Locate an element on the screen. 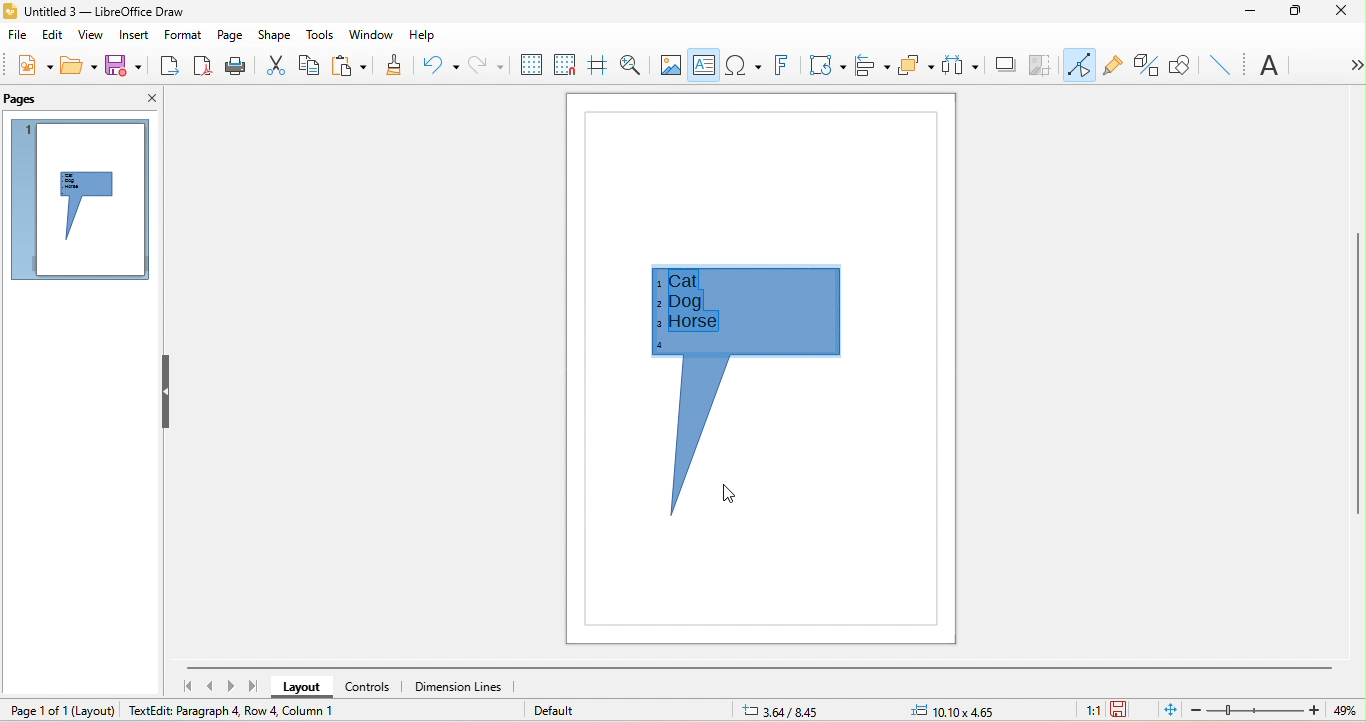  minimize is located at coordinates (1250, 12).